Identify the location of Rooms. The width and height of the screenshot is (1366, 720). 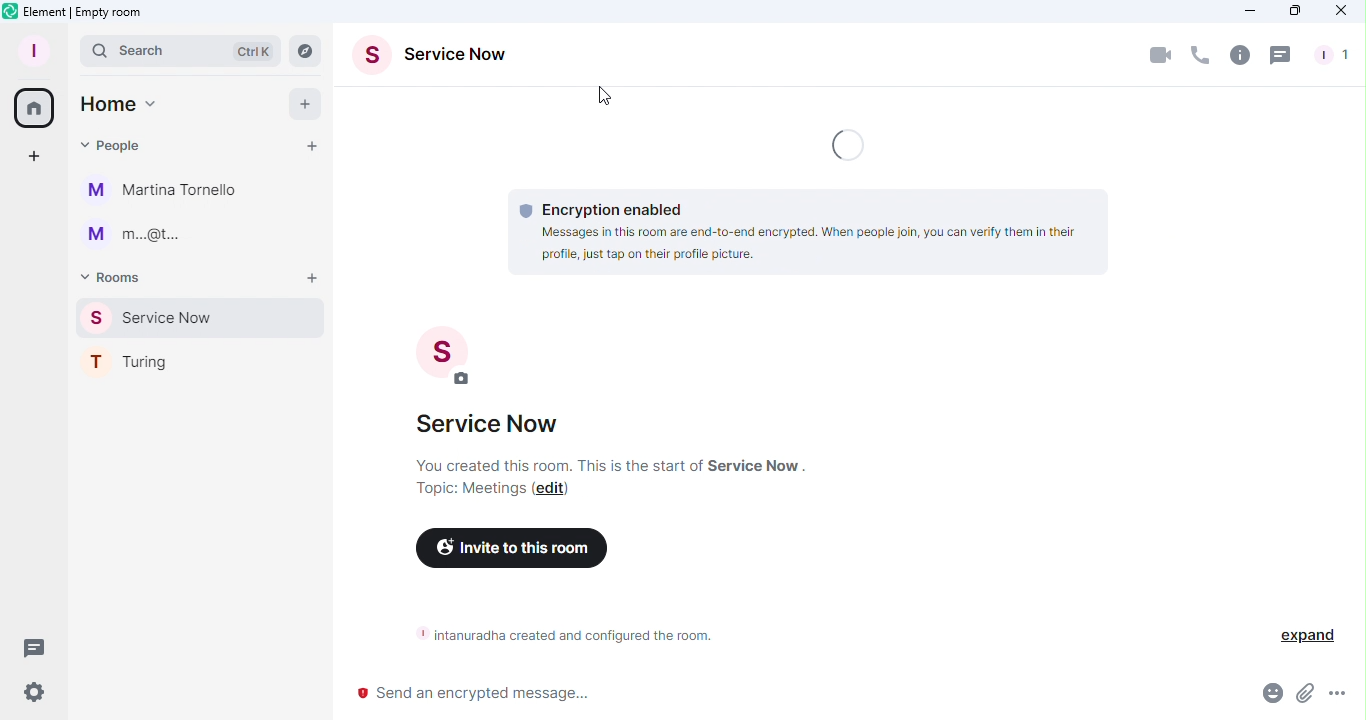
(116, 276).